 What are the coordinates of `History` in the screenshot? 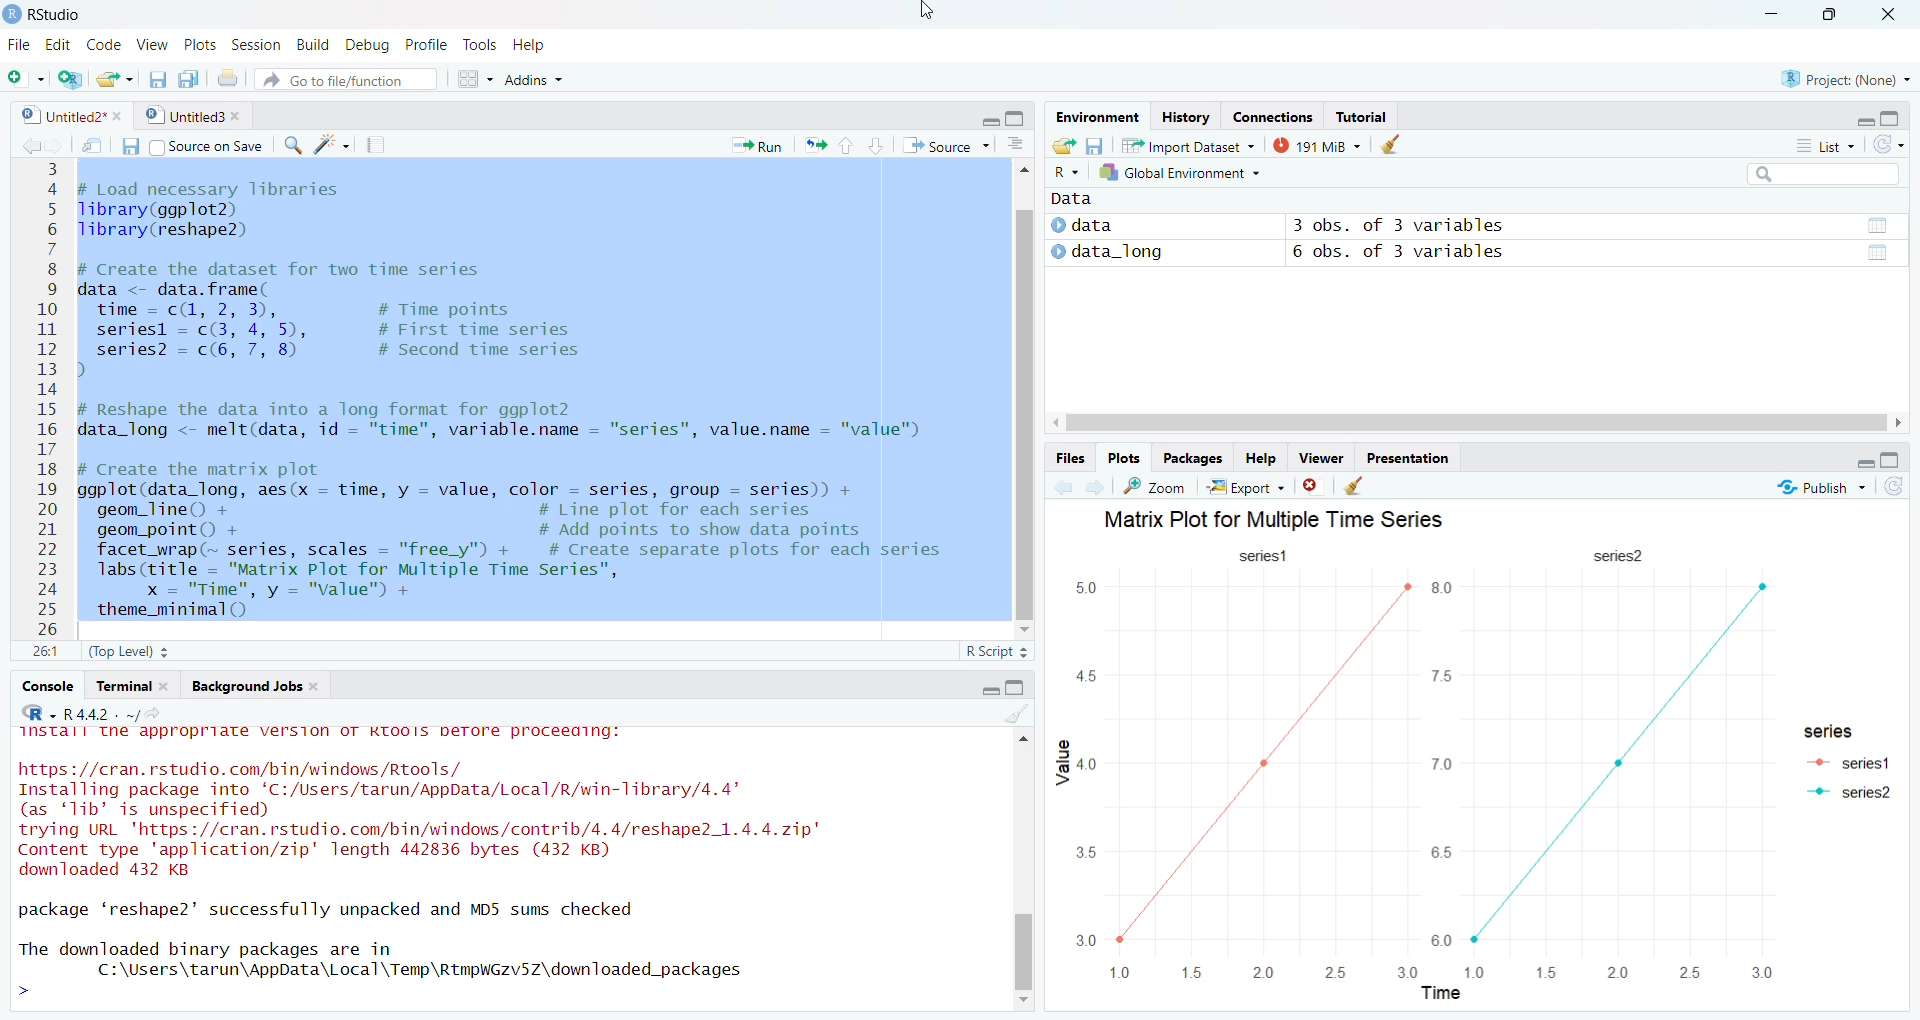 It's located at (1185, 118).